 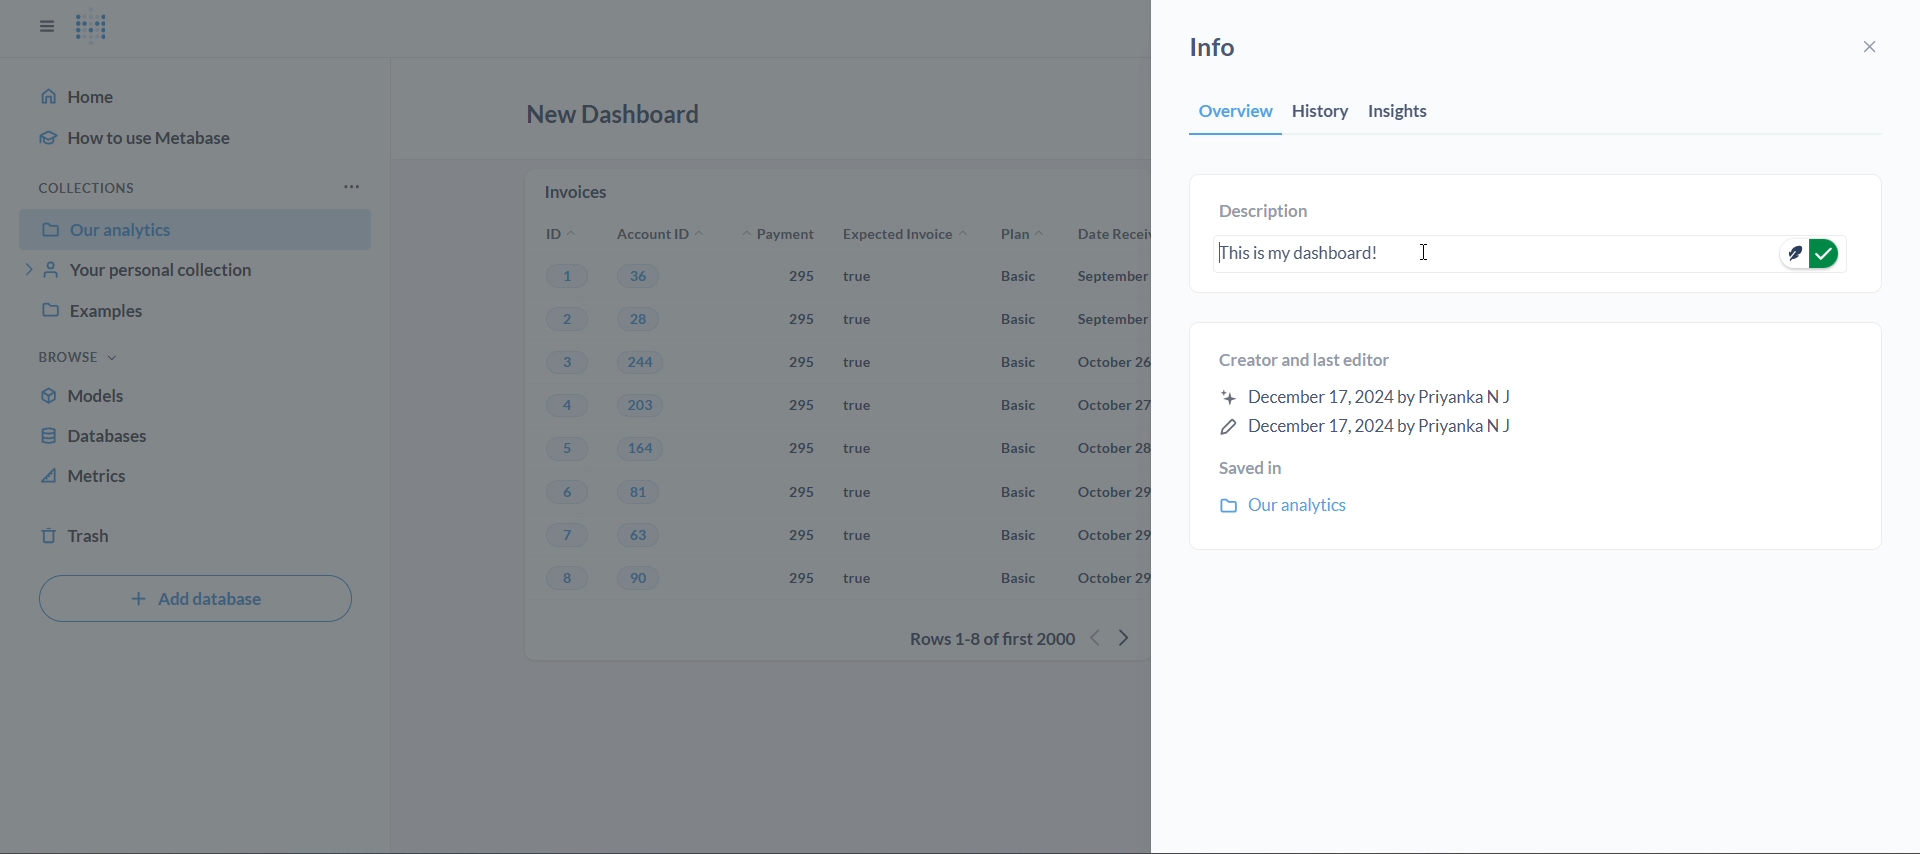 What do you see at coordinates (803, 579) in the screenshot?
I see `295` at bounding box center [803, 579].